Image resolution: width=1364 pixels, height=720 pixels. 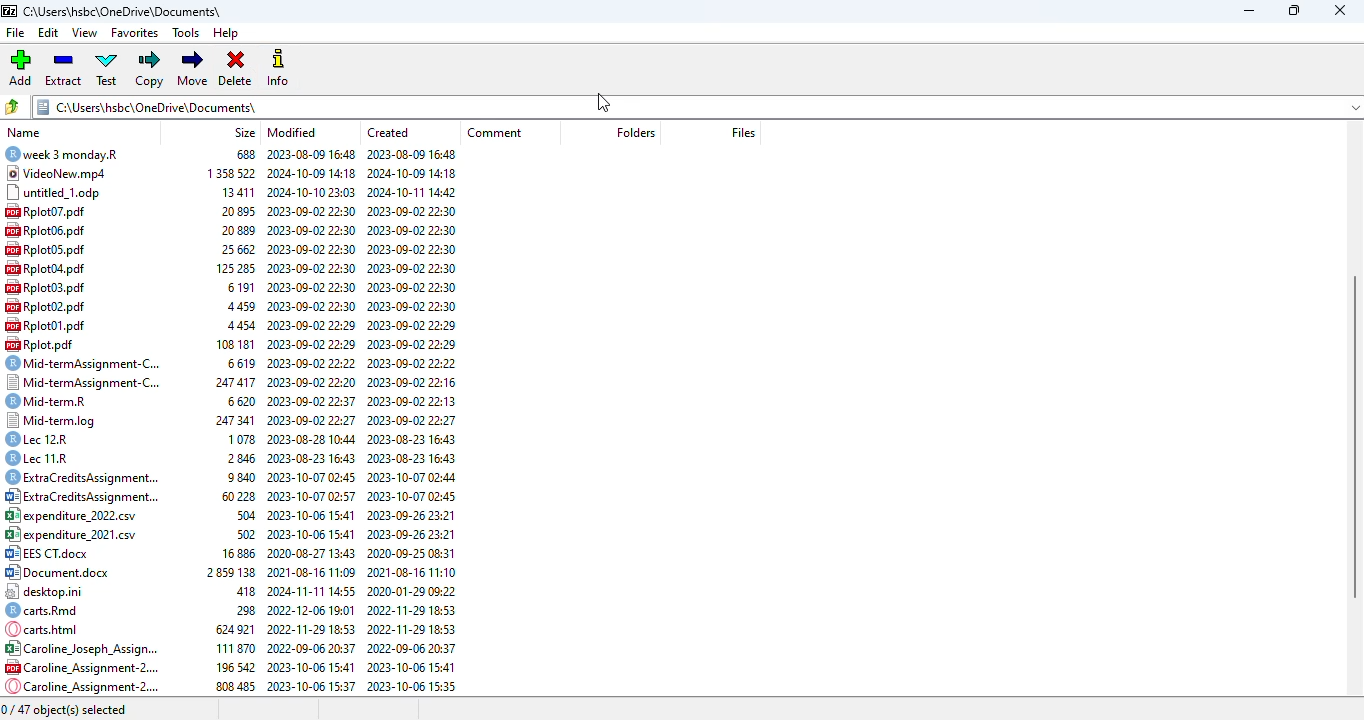 I want to click on 2023-09-02 22:30, so click(x=312, y=266).